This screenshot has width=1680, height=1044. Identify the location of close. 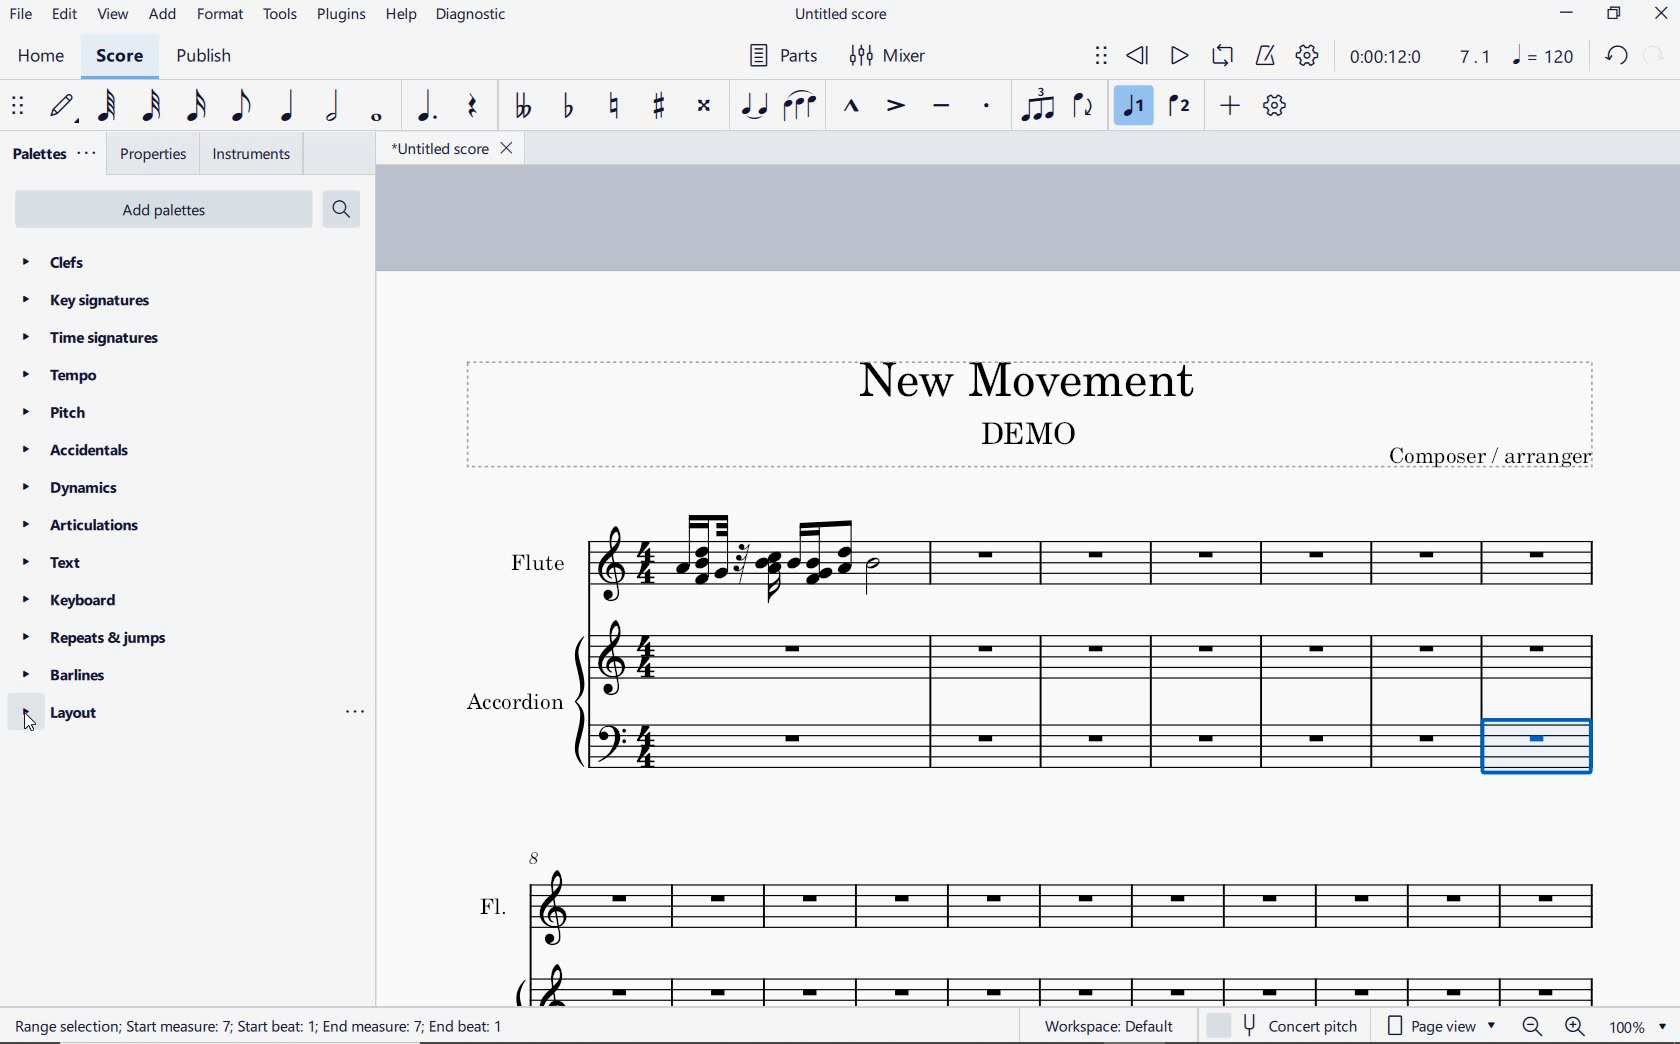
(1661, 16).